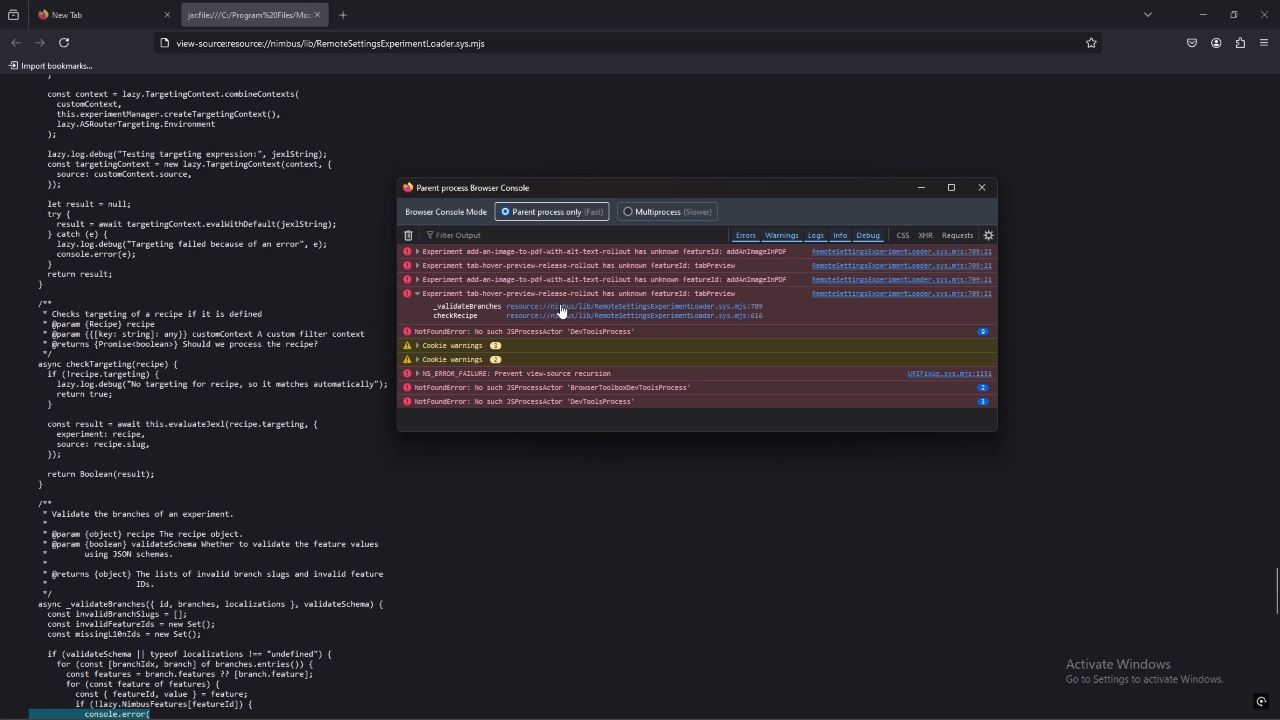 This screenshot has width=1280, height=720. What do you see at coordinates (869, 236) in the screenshot?
I see `debug` at bounding box center [869, 236].